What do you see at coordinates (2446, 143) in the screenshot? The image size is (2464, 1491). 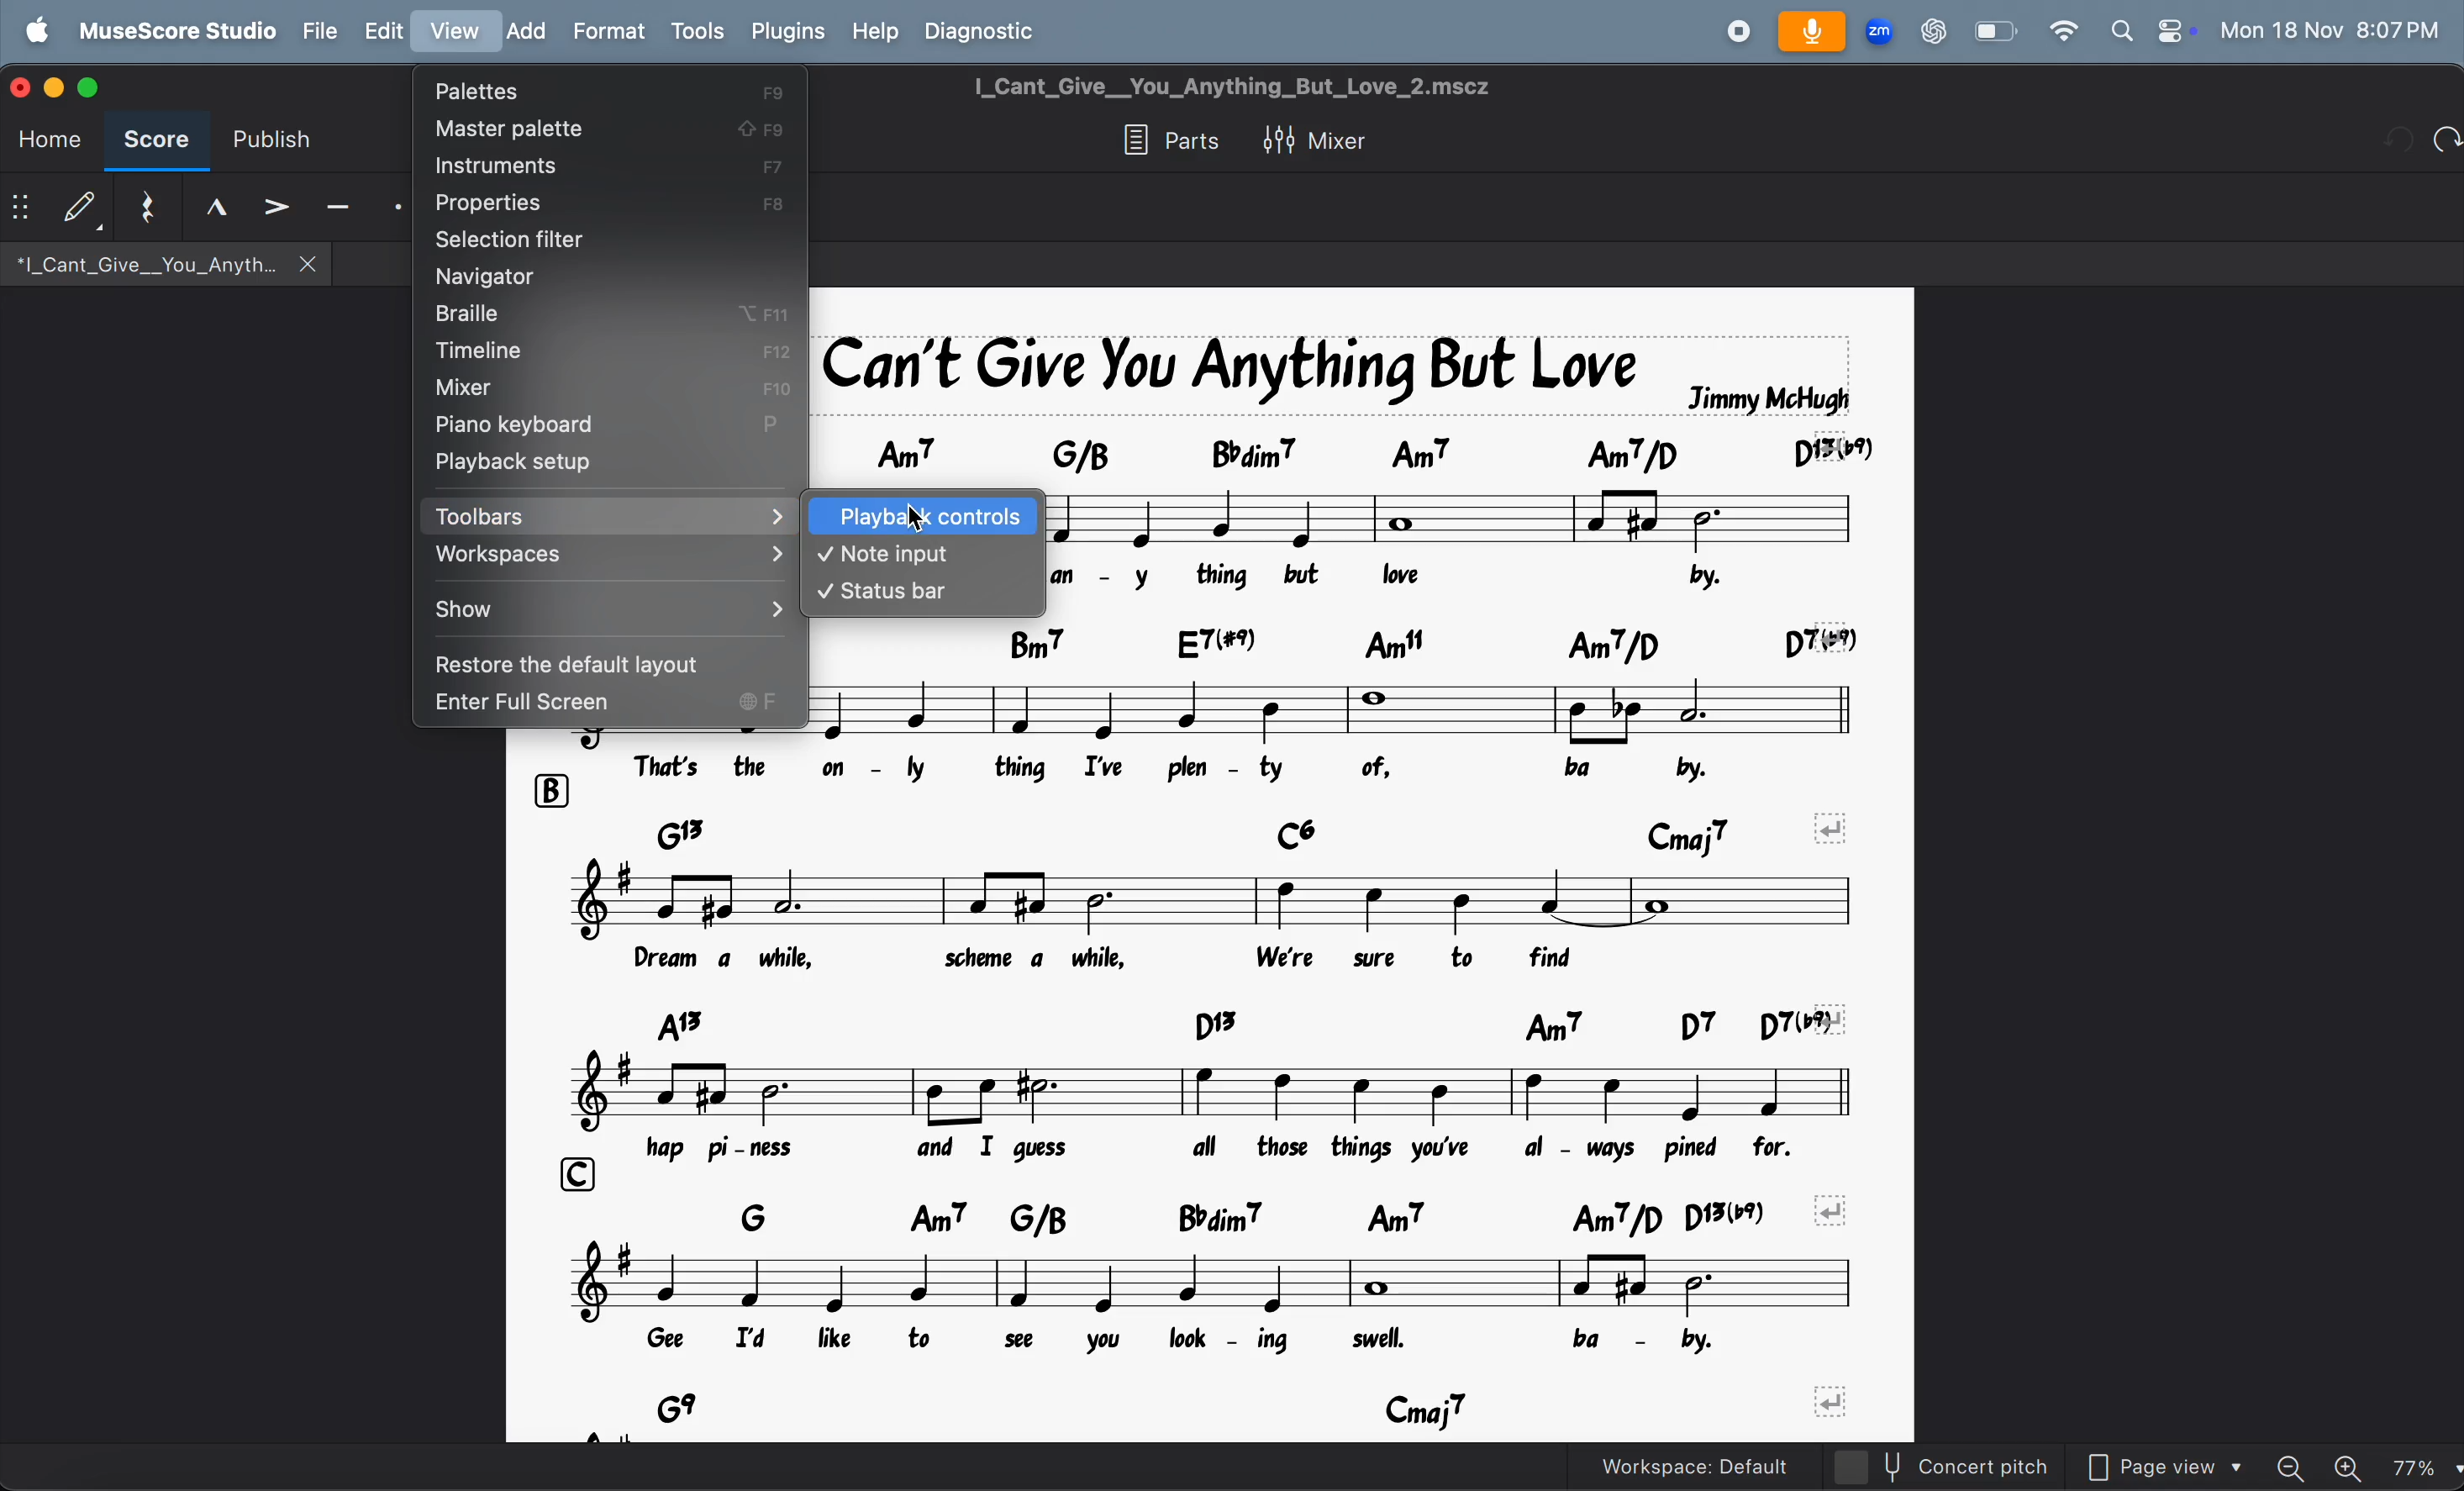 I see `undo` at bounding box center [2446, 143].